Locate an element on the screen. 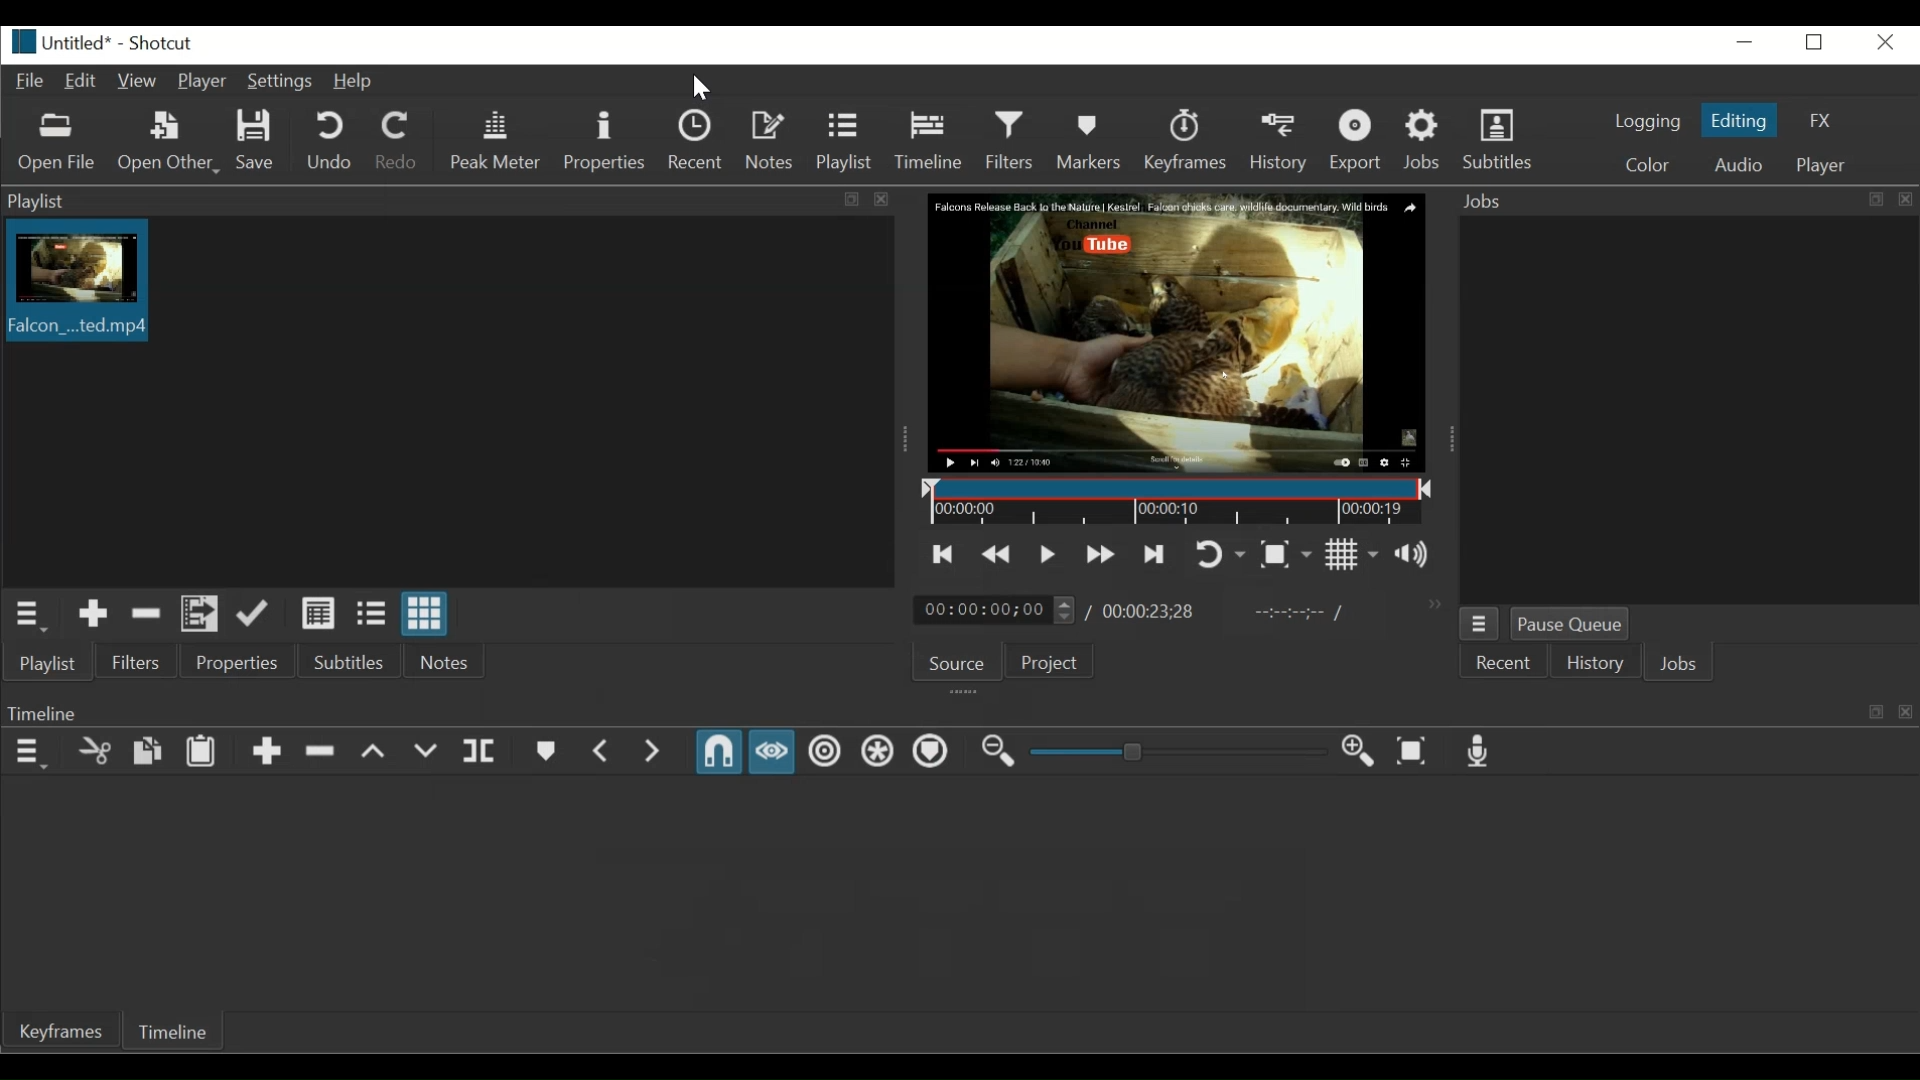 Image resolution: width=1920 pixels, height=1080 pixels. Create/Edit Marker is located at coordinates (544, 752).